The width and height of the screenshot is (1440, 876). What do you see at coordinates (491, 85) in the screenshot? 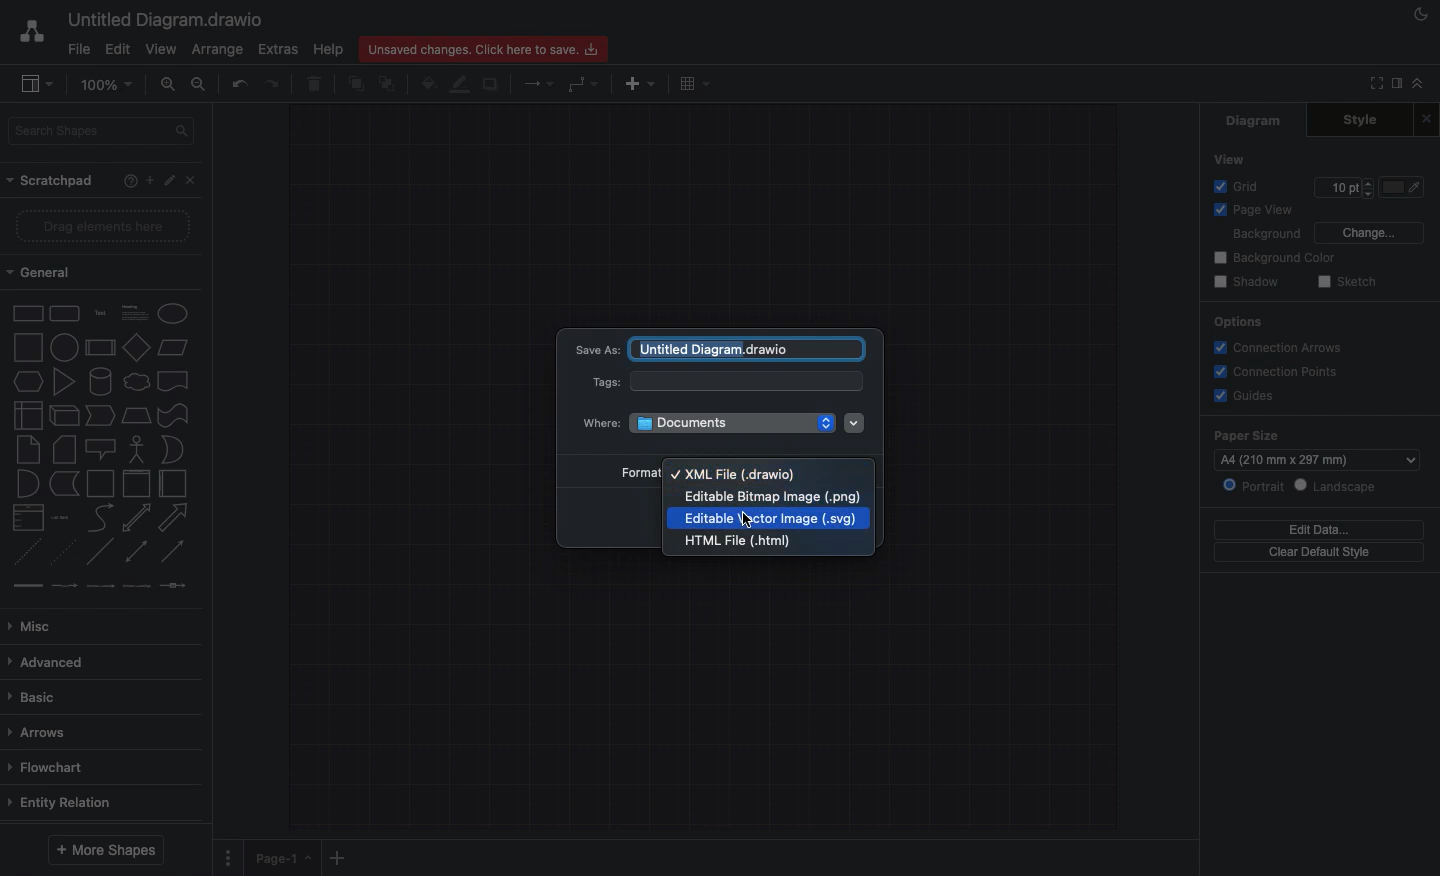
I see `Shadow` at bounding box center [491, 85].